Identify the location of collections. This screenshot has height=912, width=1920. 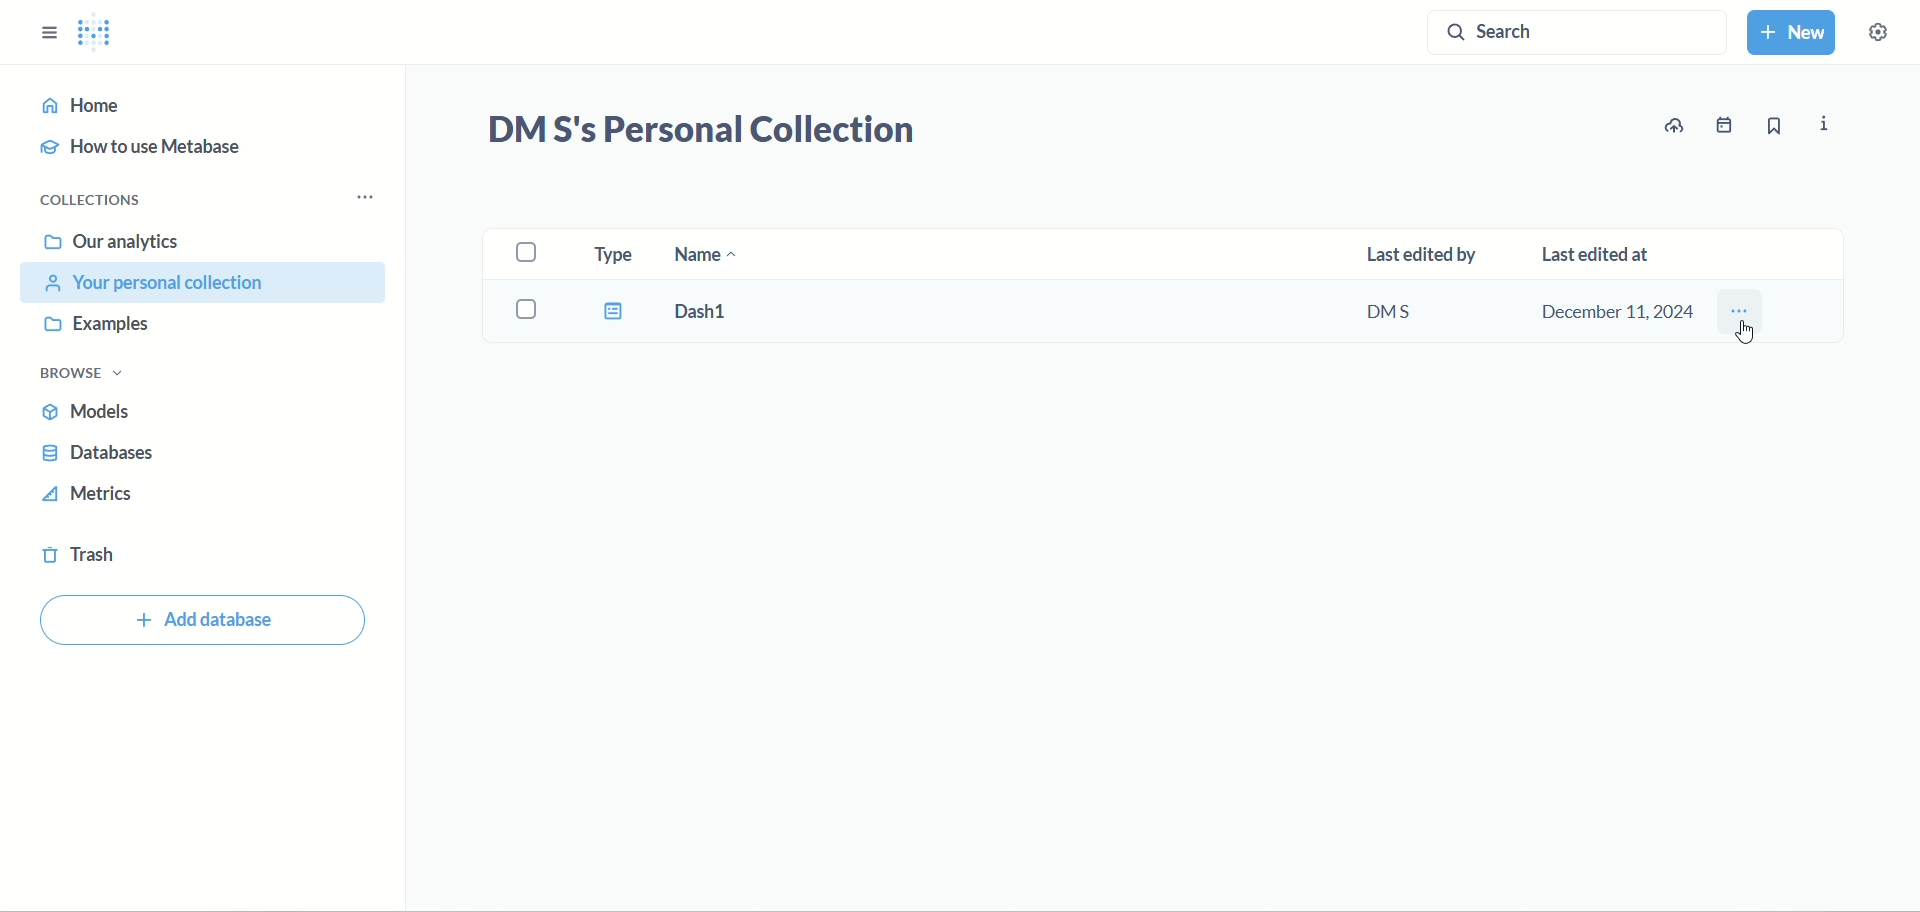
(97, 200).